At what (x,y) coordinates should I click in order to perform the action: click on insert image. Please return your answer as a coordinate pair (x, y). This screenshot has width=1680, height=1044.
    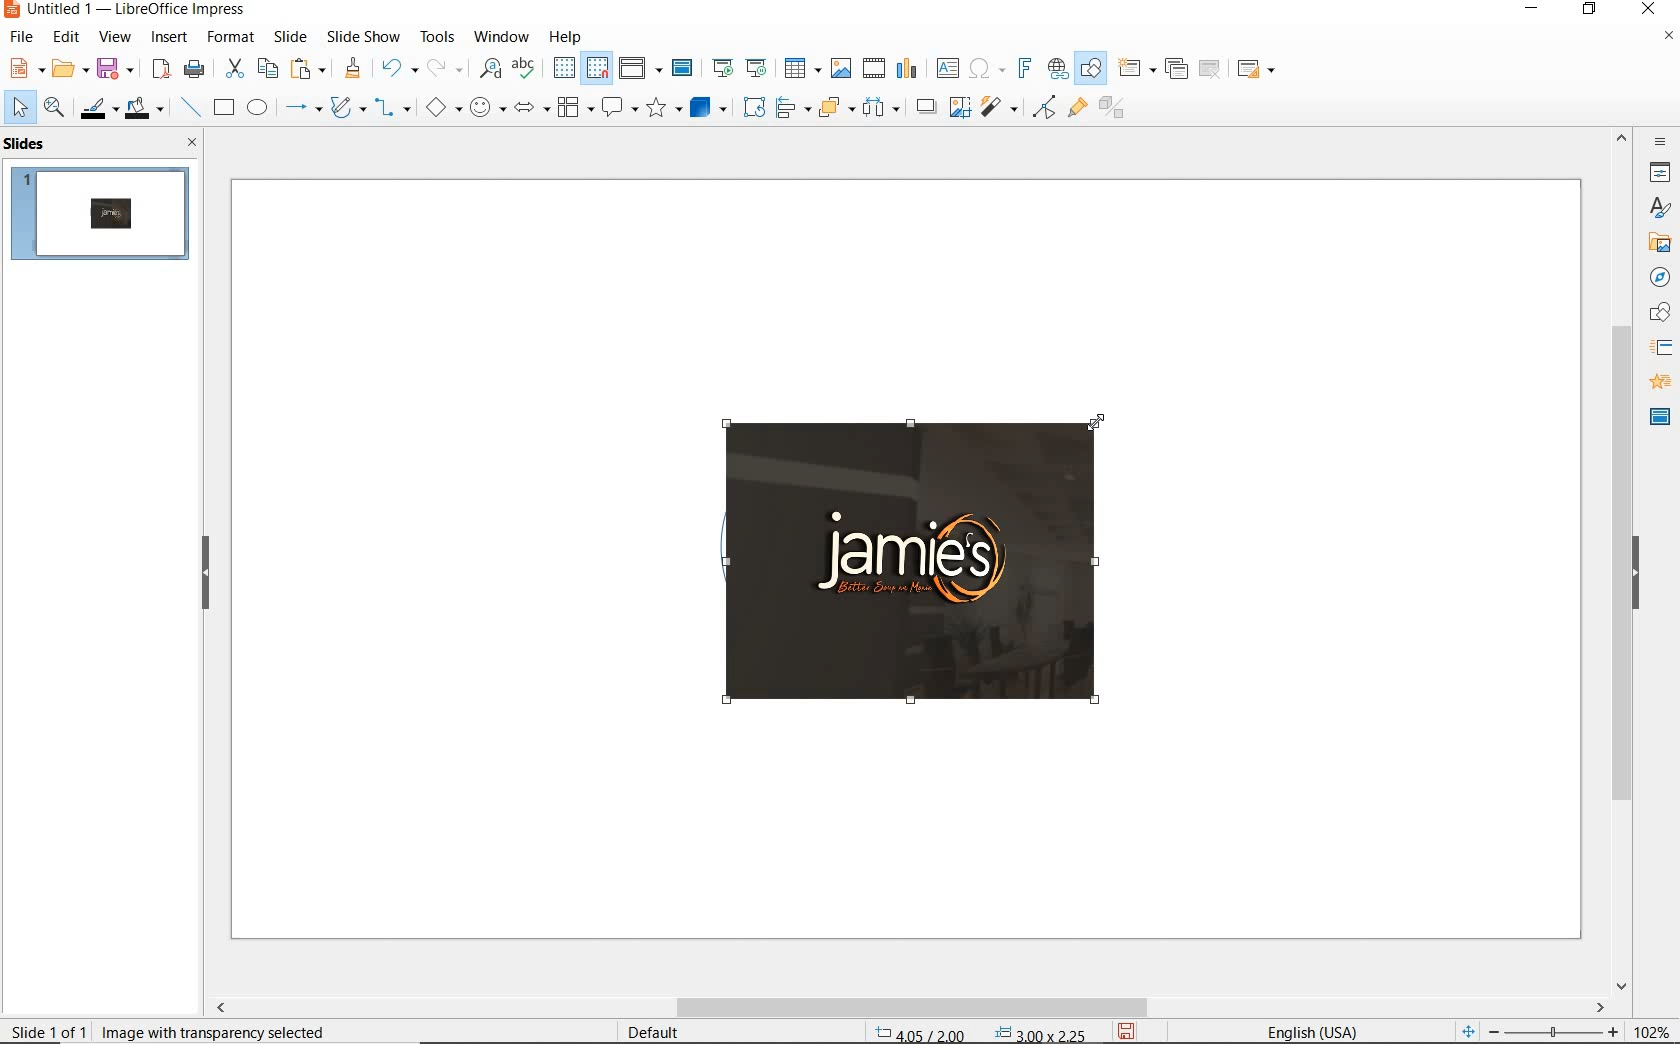
    Looking at the image, I should click on (840, 68).